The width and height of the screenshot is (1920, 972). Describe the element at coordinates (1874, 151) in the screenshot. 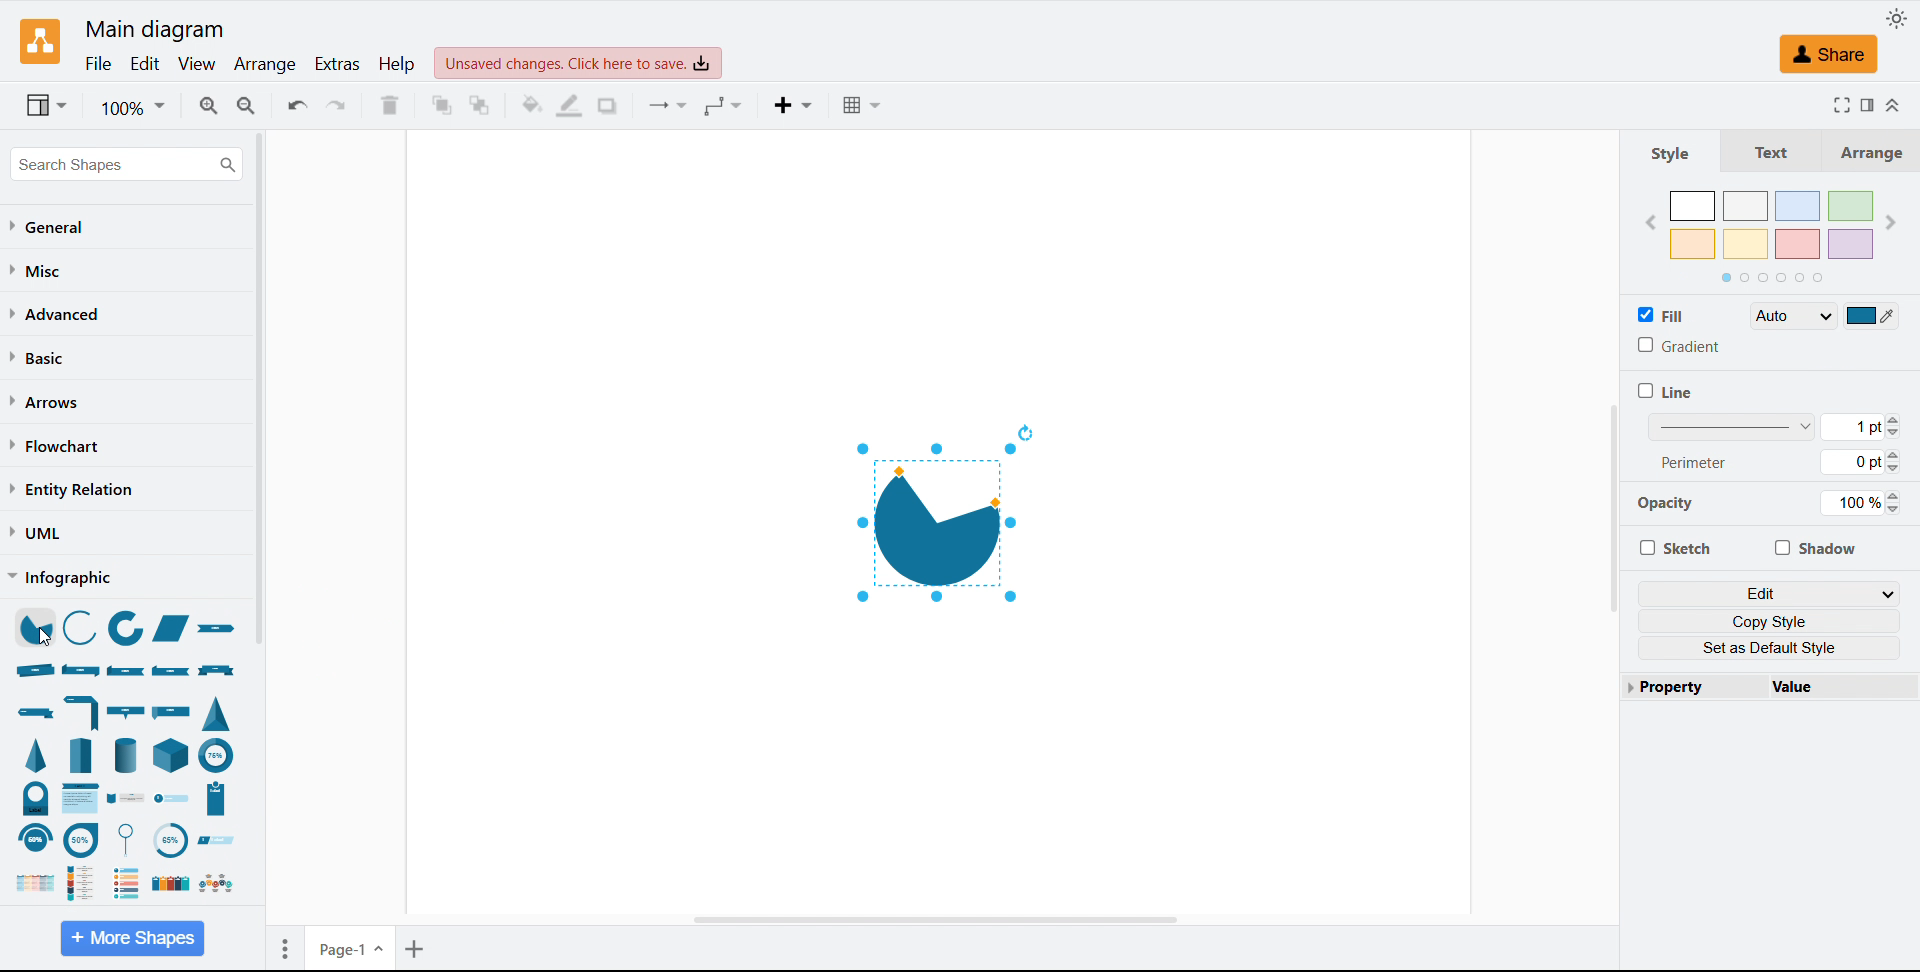

I see `arrange ` at that location.